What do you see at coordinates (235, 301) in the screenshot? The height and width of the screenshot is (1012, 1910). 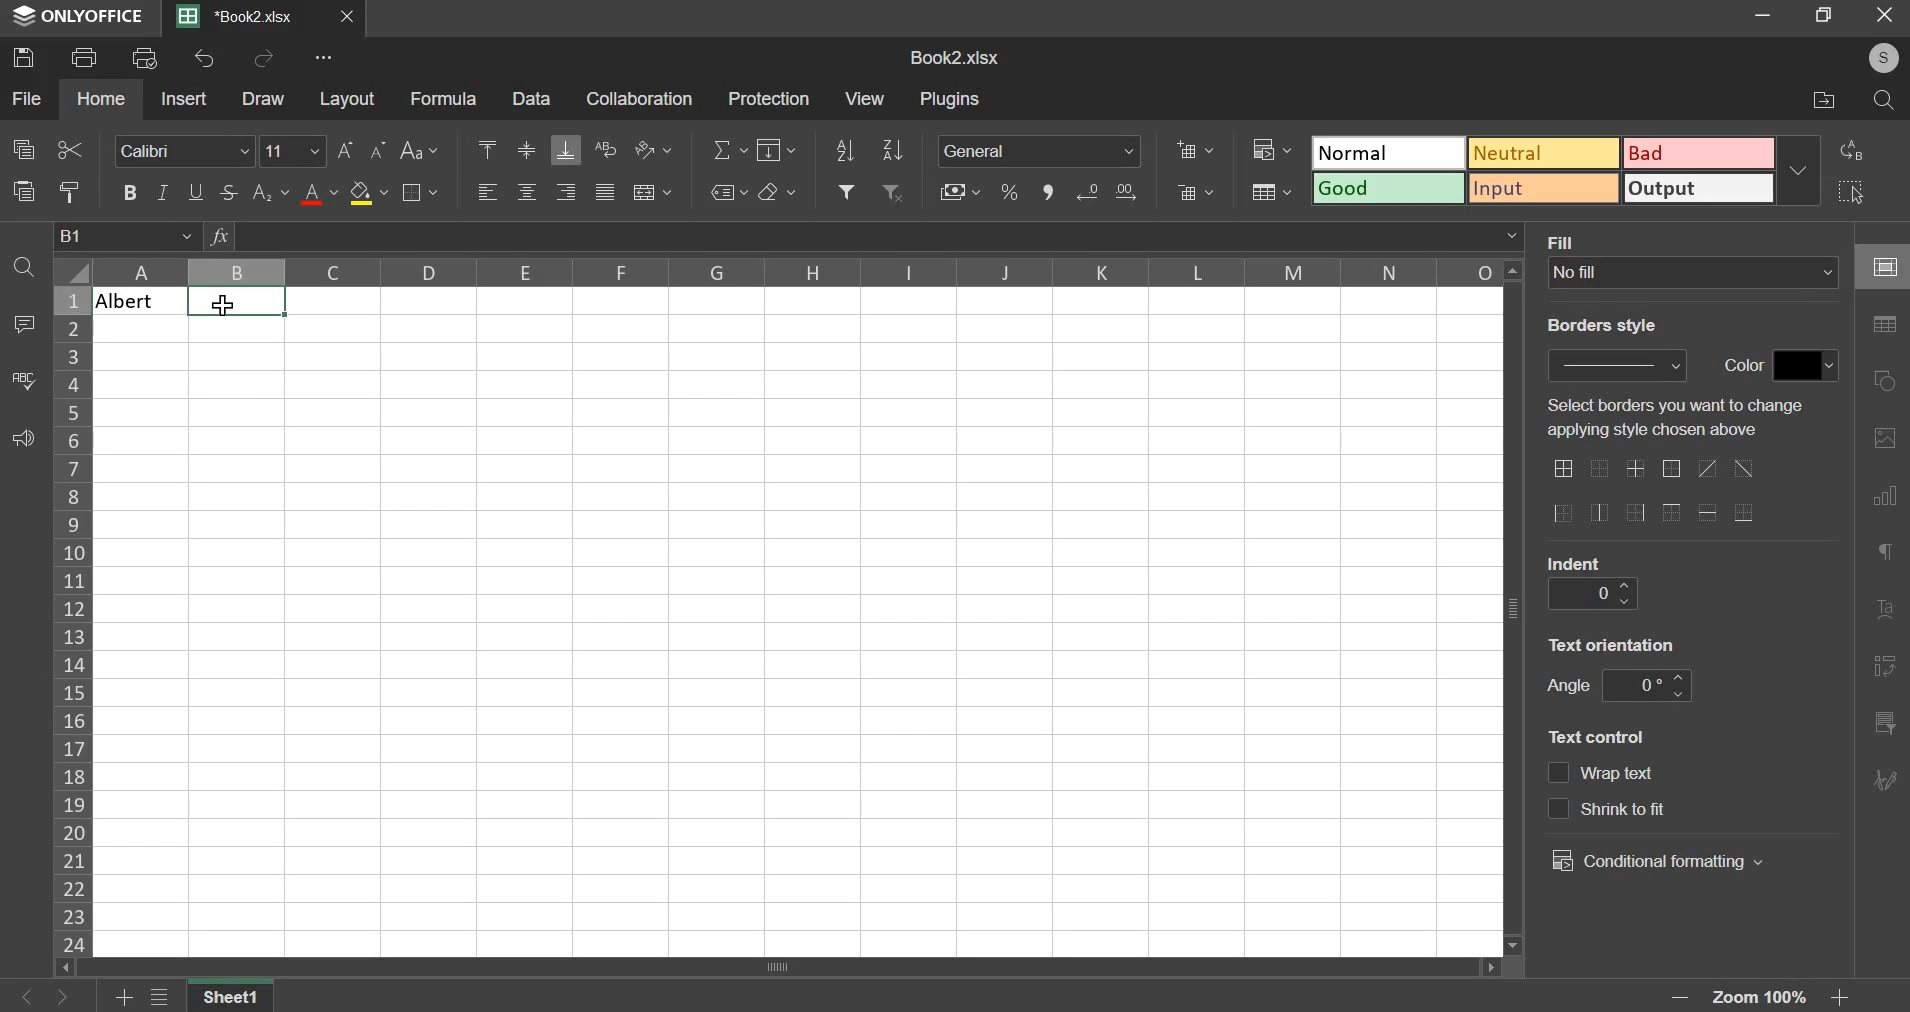 I see `selected cell` at bounding box center [235, 301].